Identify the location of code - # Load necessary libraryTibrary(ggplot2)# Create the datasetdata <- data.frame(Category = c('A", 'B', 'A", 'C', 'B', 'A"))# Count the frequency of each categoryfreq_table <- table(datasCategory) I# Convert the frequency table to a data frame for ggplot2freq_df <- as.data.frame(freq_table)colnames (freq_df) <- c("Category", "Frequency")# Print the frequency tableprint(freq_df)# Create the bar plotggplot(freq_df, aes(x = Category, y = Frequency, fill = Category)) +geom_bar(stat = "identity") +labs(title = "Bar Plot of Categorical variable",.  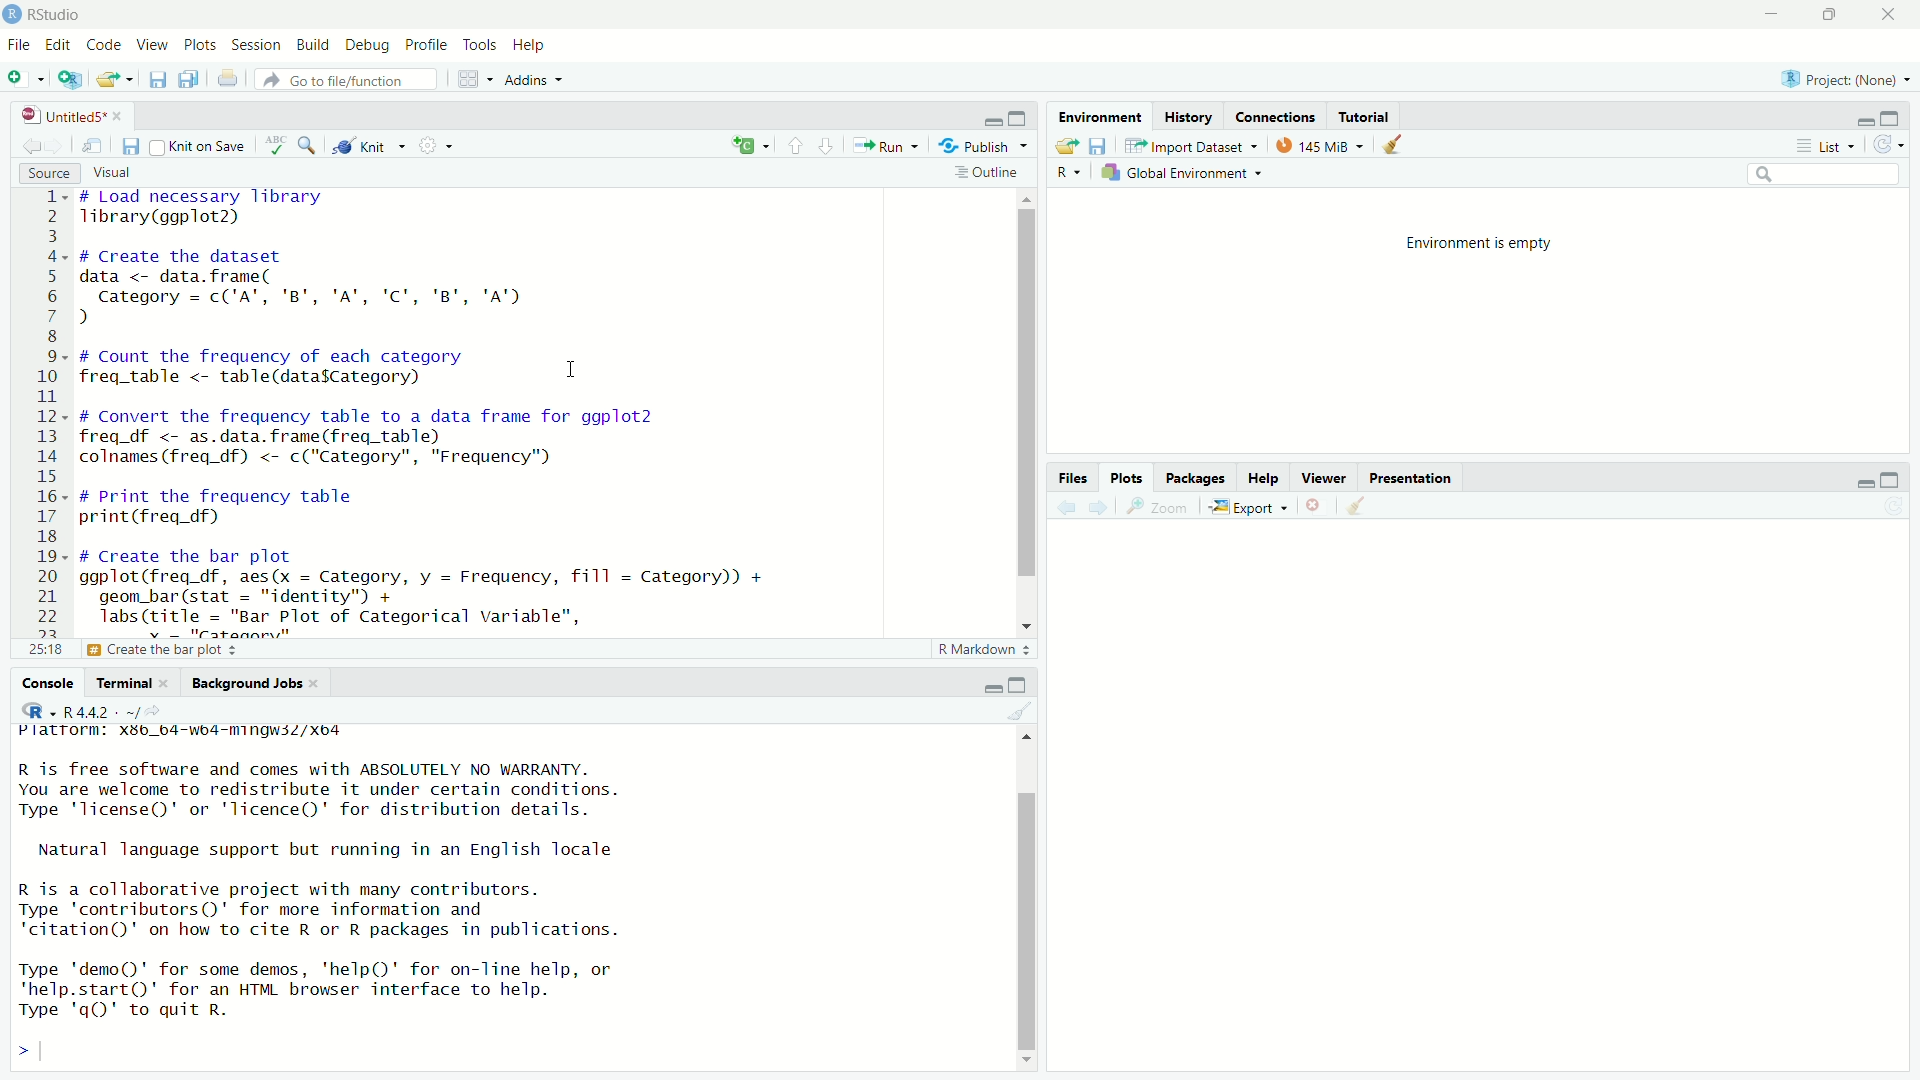
(481, 413).